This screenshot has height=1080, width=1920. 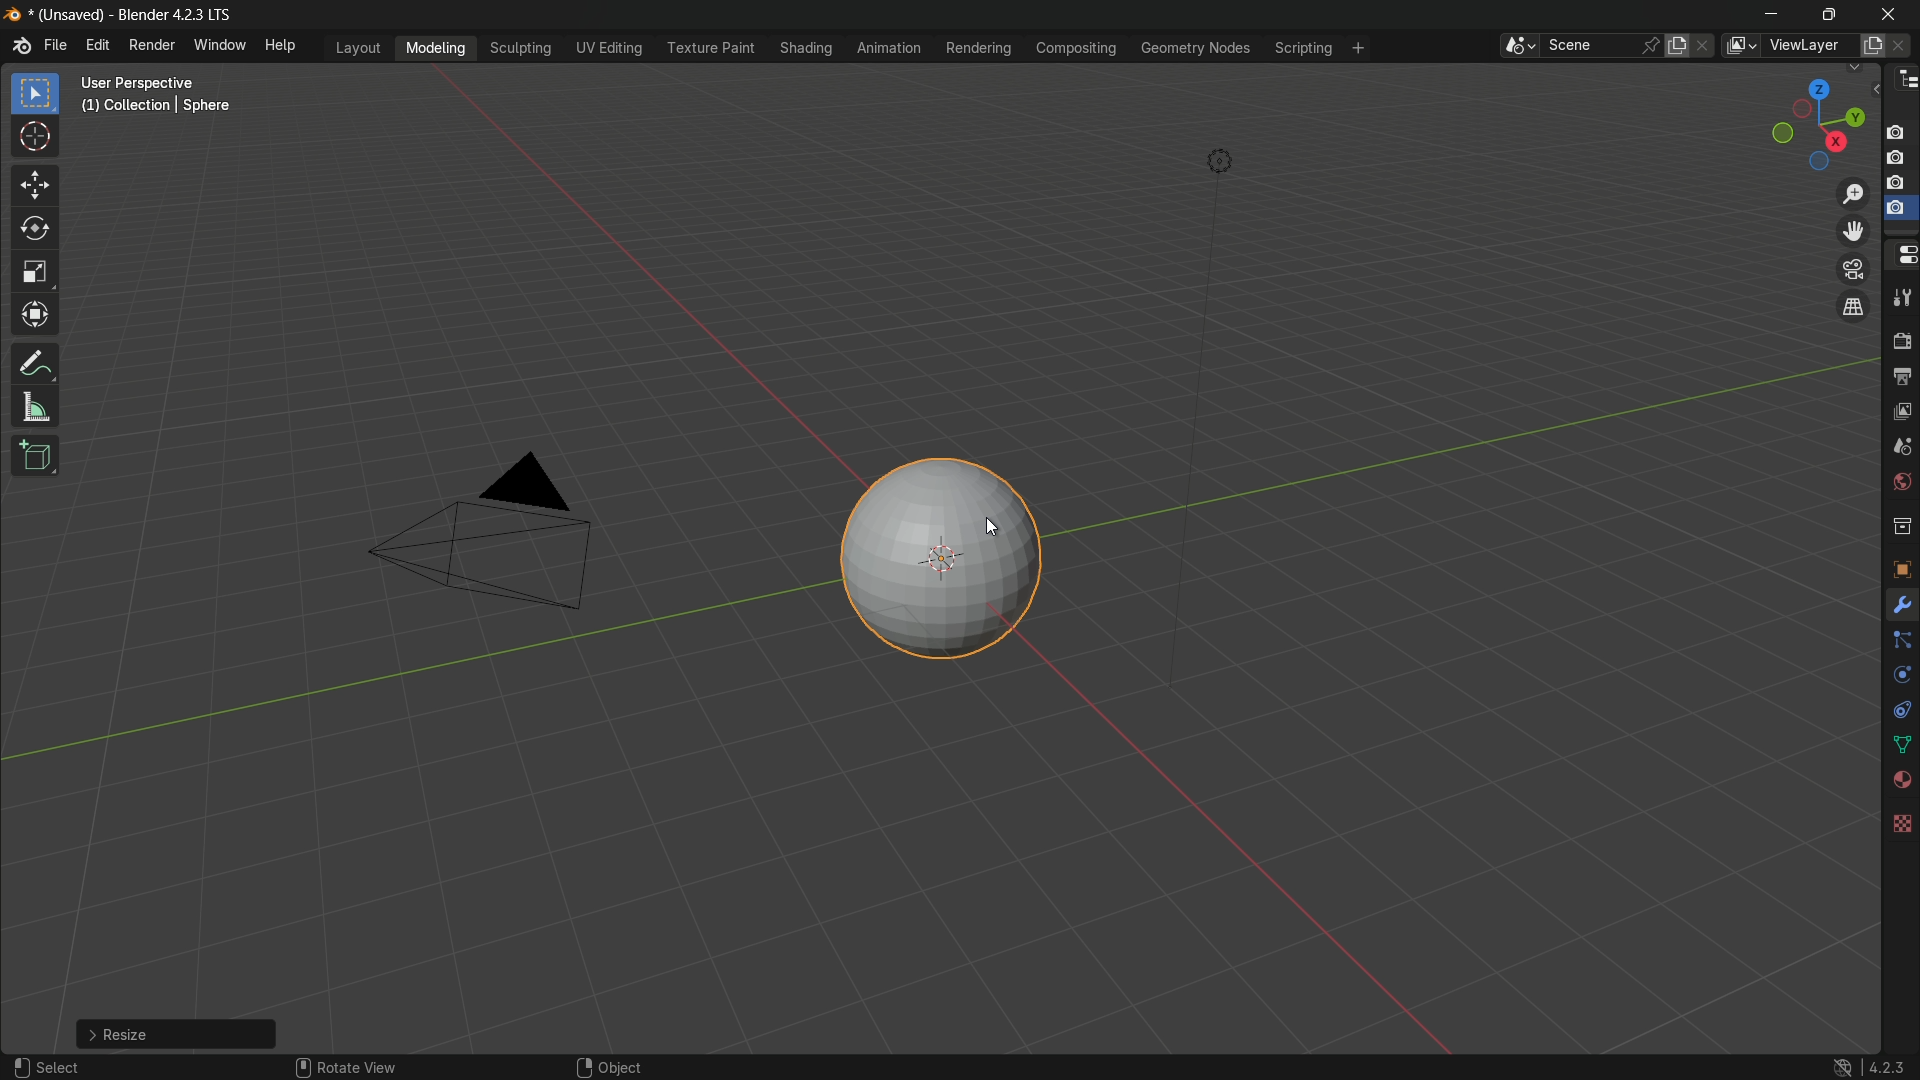 What do you see at coordinates (1900, 565) in the screenshot?
I see `object` at bounding box center [1900, 565].